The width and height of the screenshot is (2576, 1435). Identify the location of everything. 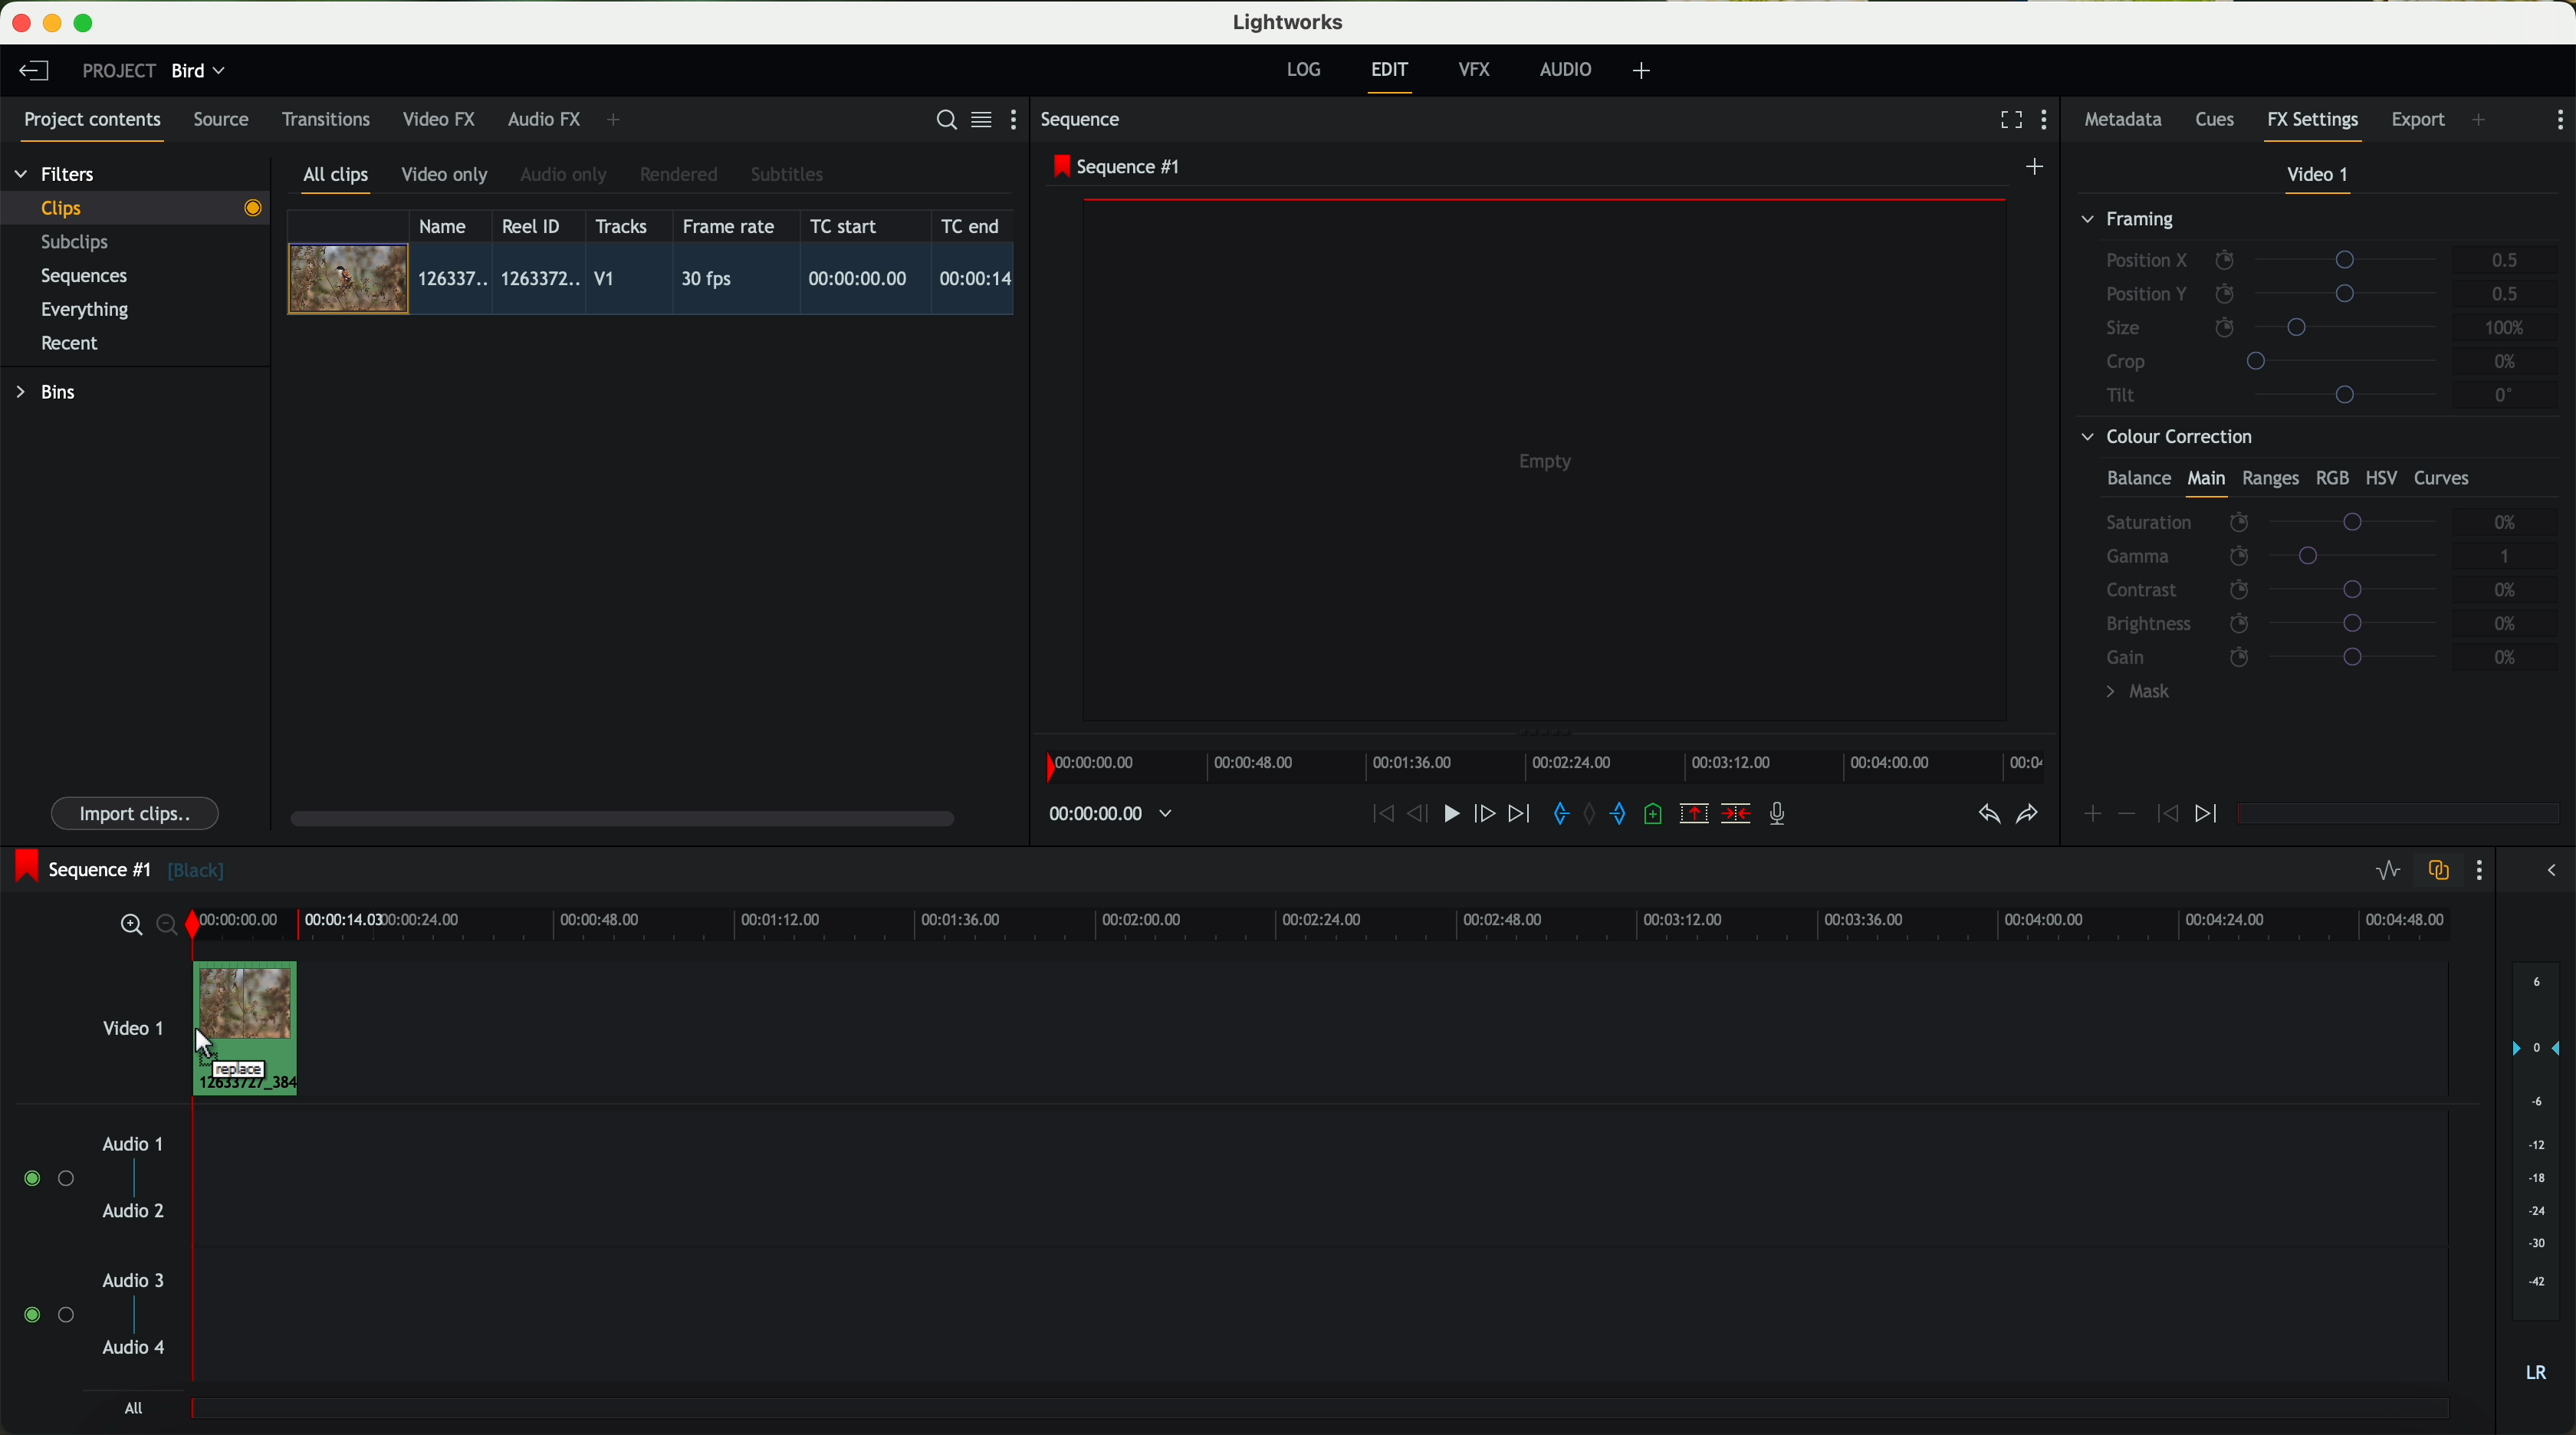
(86, 310).